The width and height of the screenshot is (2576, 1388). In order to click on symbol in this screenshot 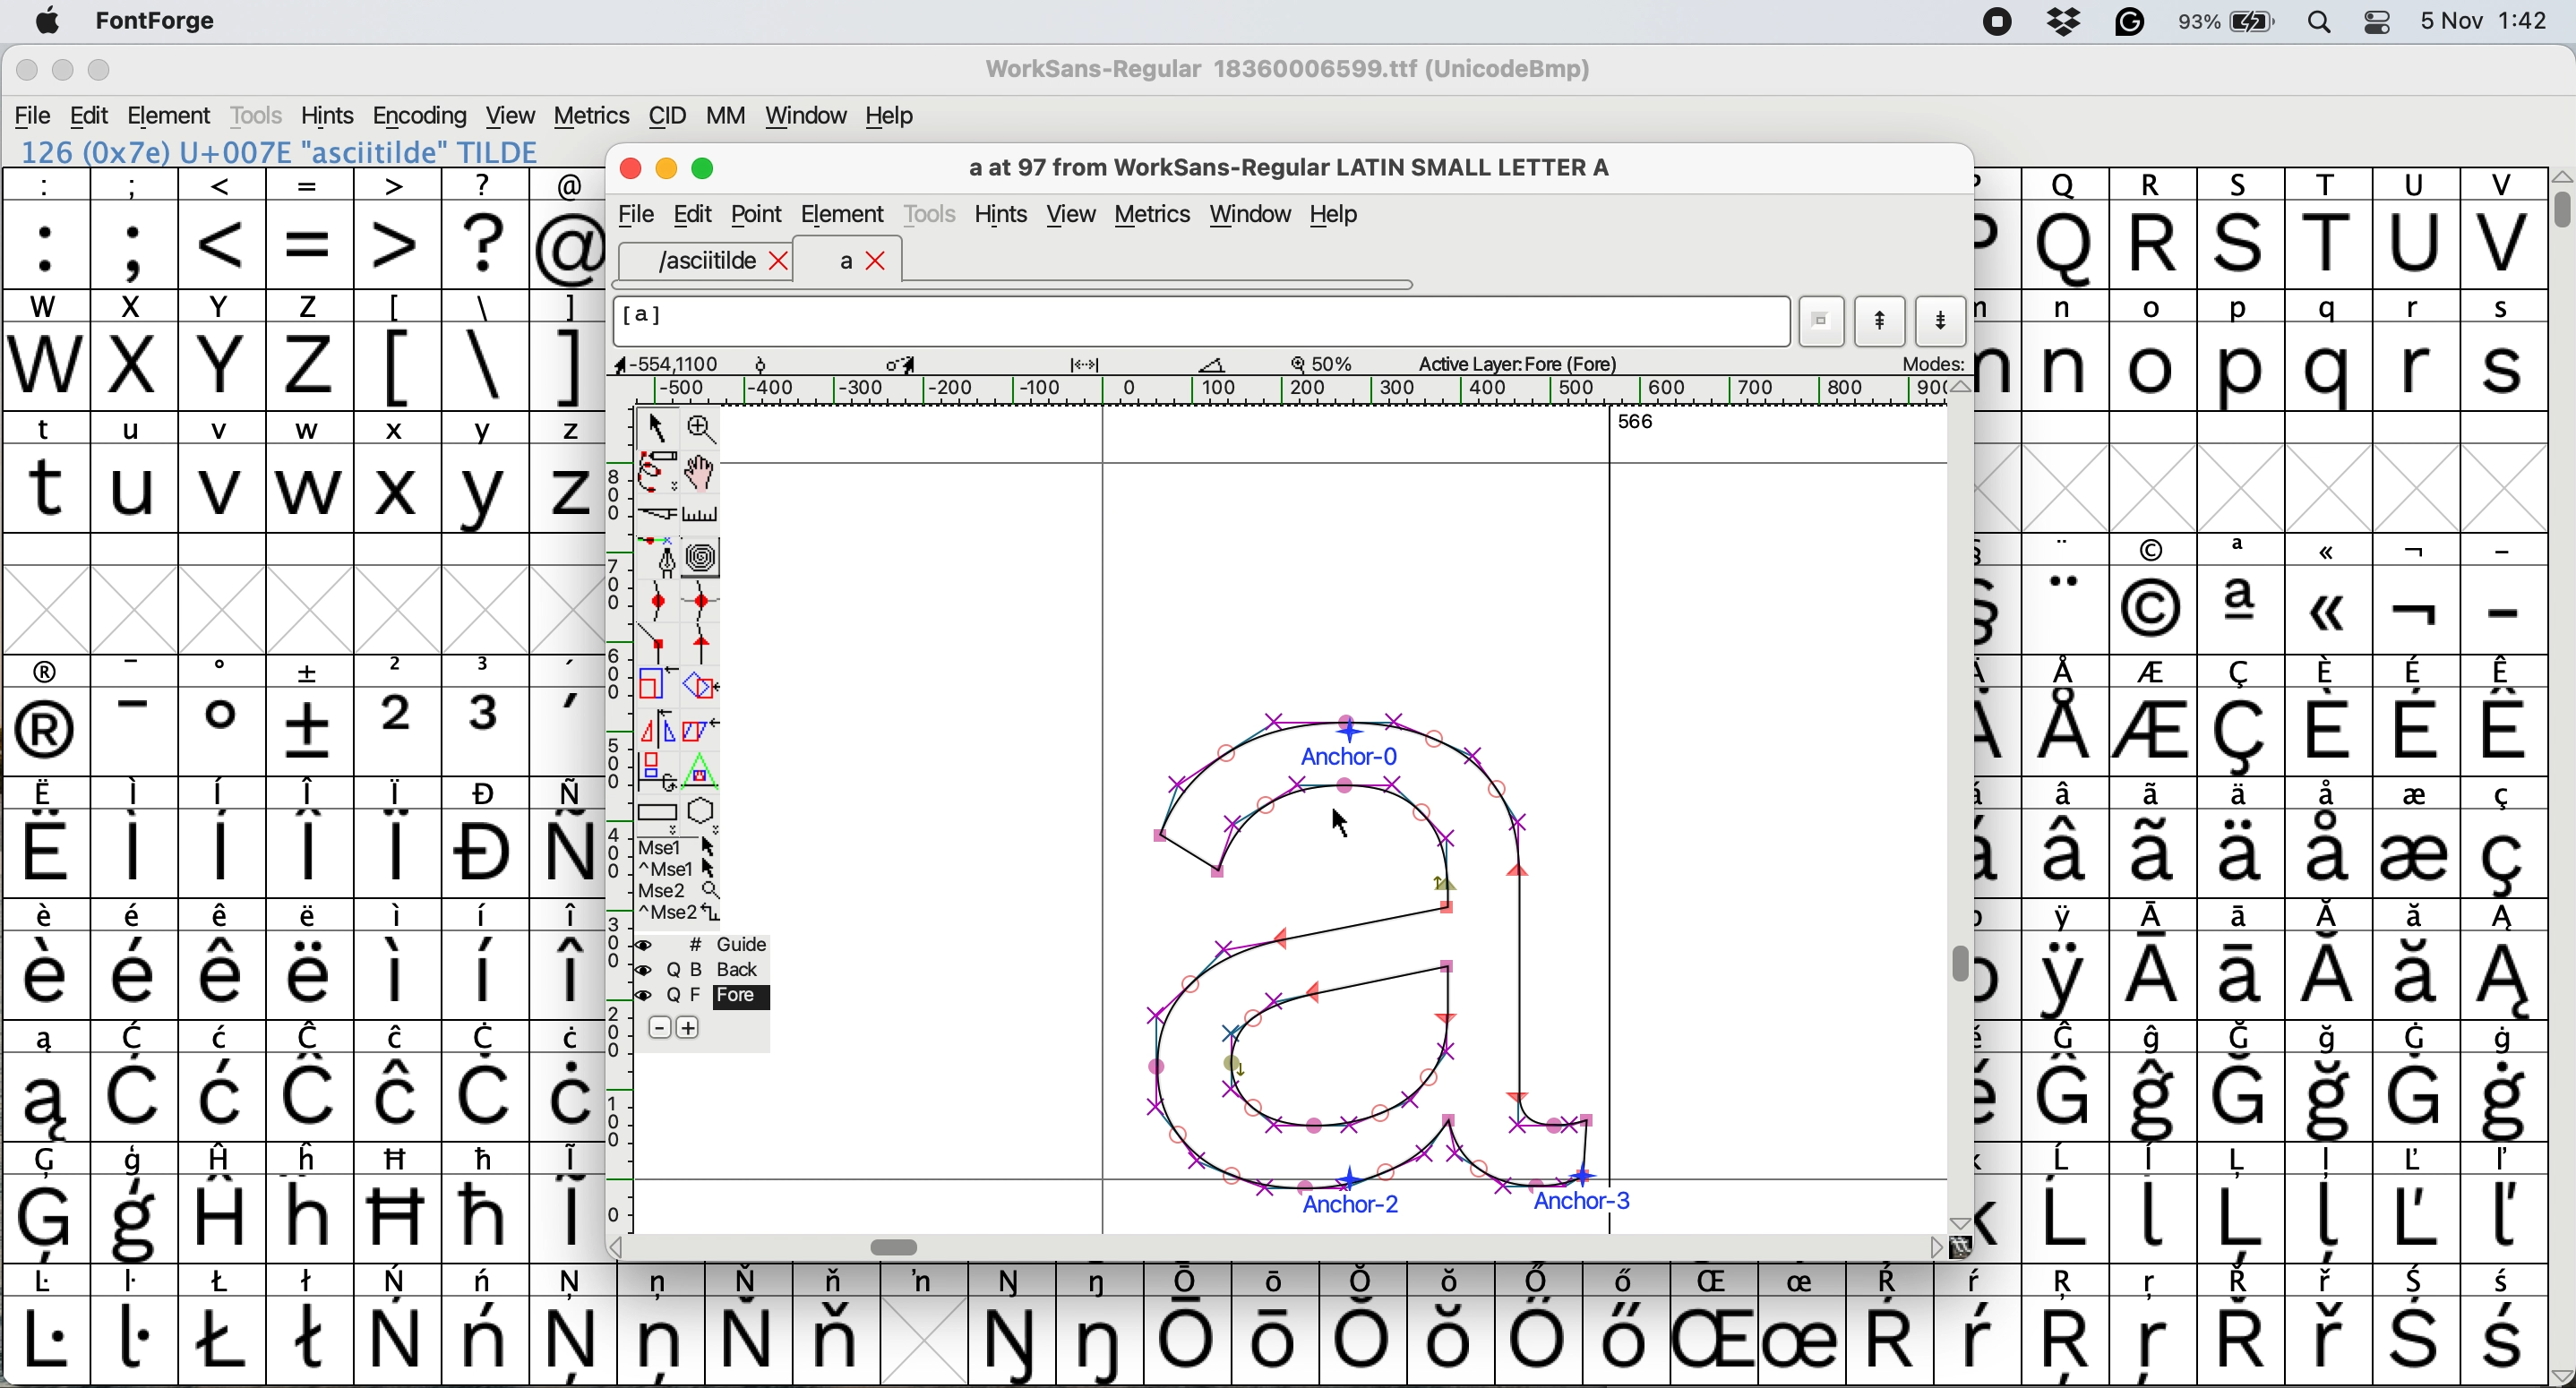, I will do `click(1889, 1326)`.